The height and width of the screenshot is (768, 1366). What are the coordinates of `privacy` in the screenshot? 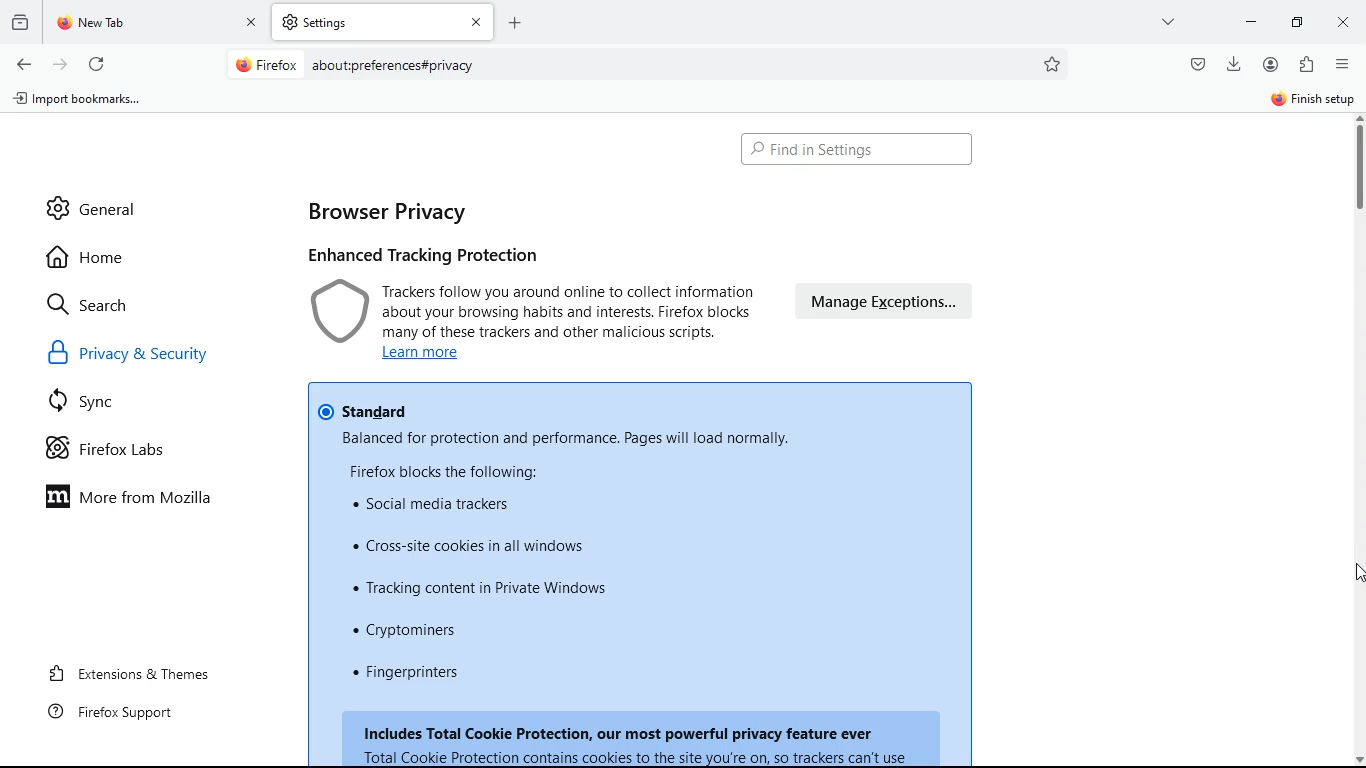 It's located at (336, 312).